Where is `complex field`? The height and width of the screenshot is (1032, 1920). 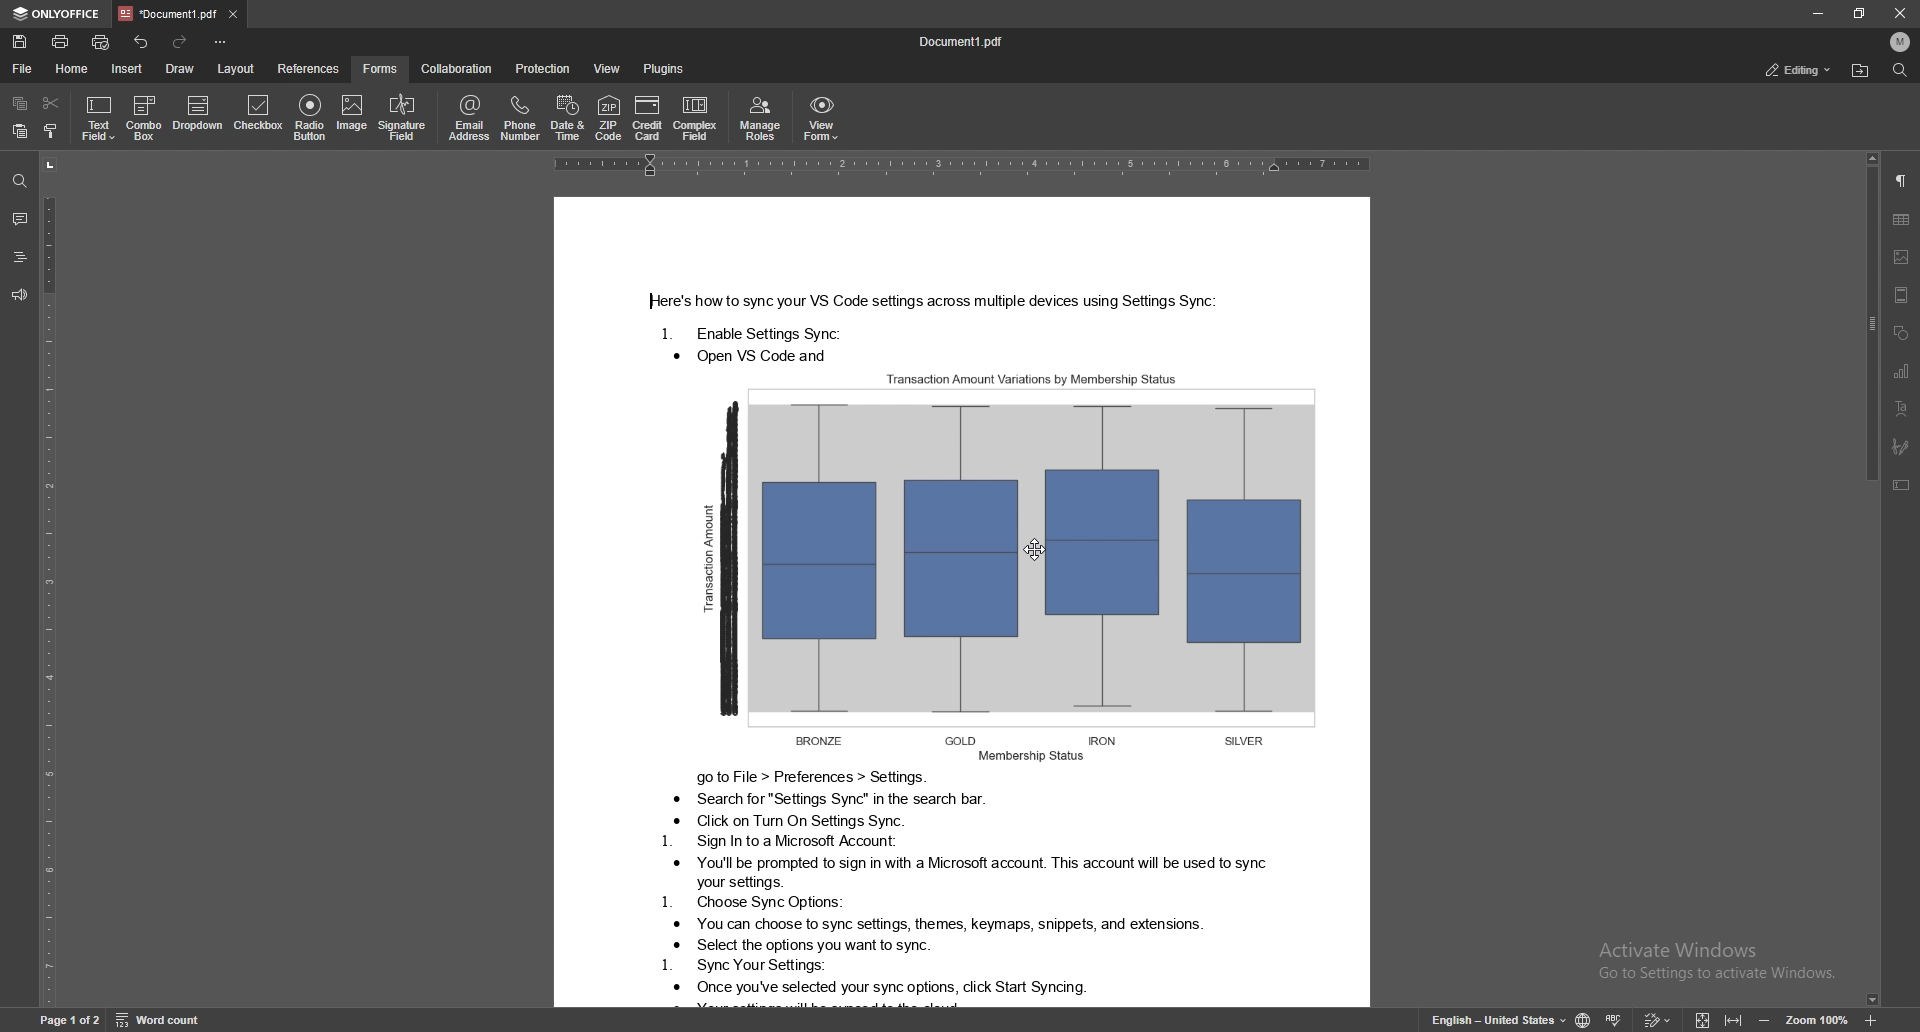
complex field is located at coordinates (696, 118).